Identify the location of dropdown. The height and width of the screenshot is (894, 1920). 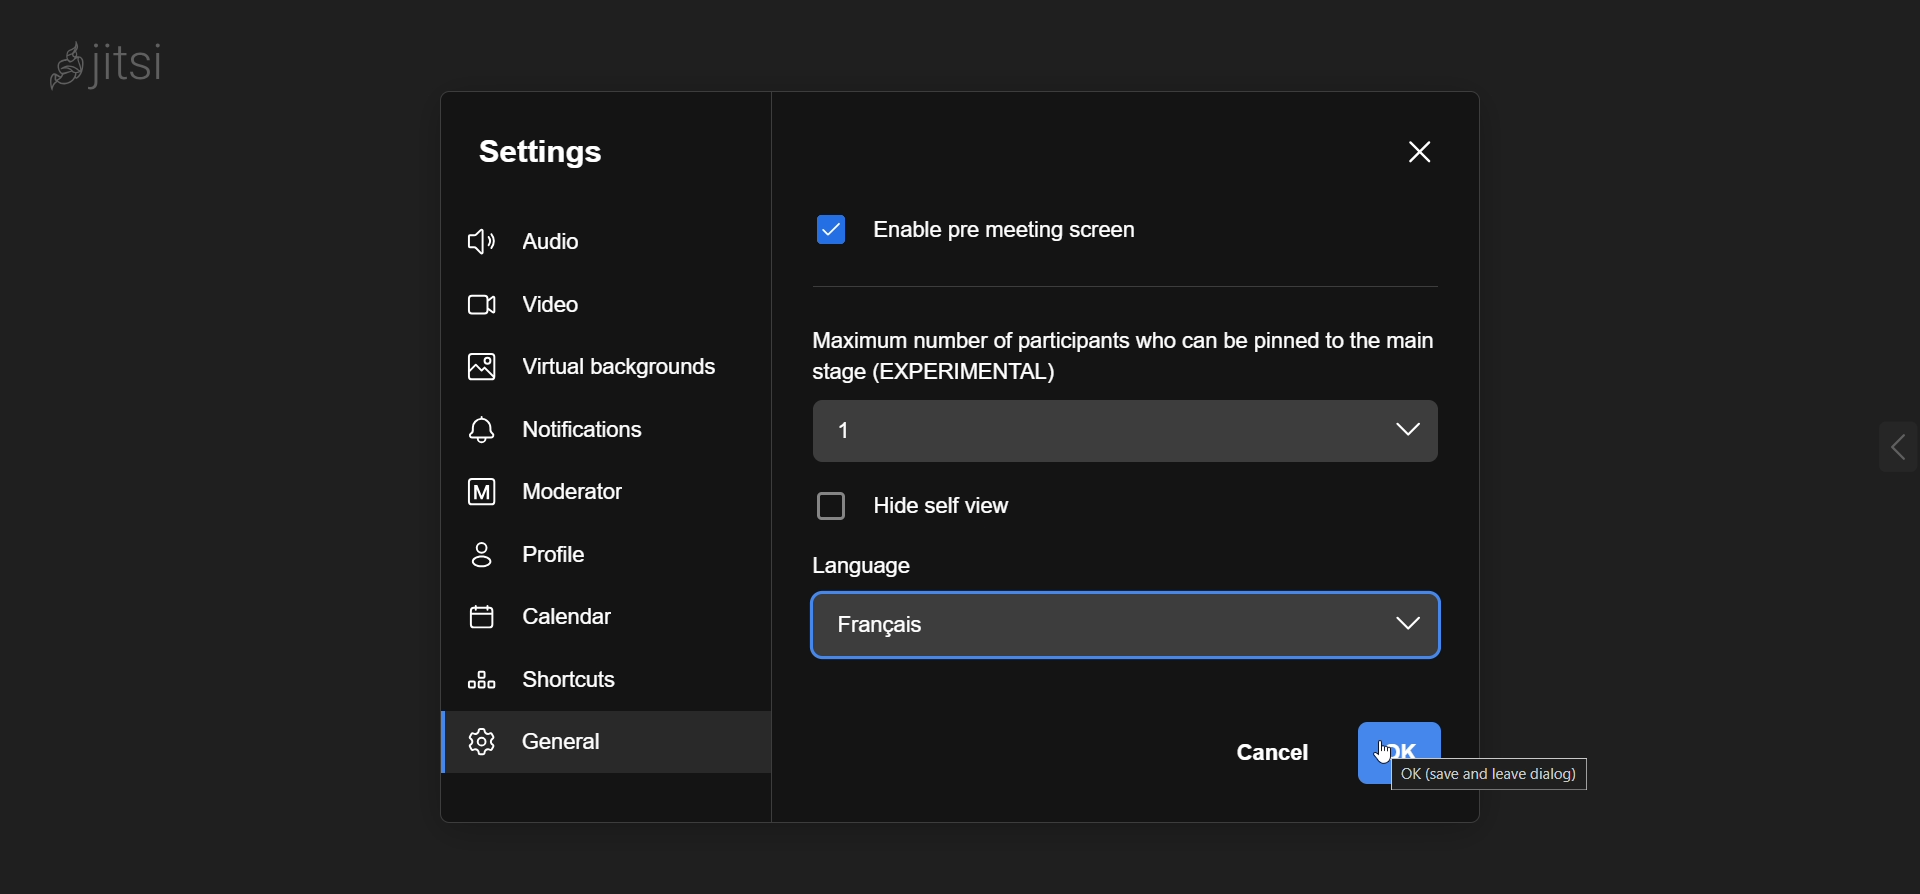
(1397, 624).